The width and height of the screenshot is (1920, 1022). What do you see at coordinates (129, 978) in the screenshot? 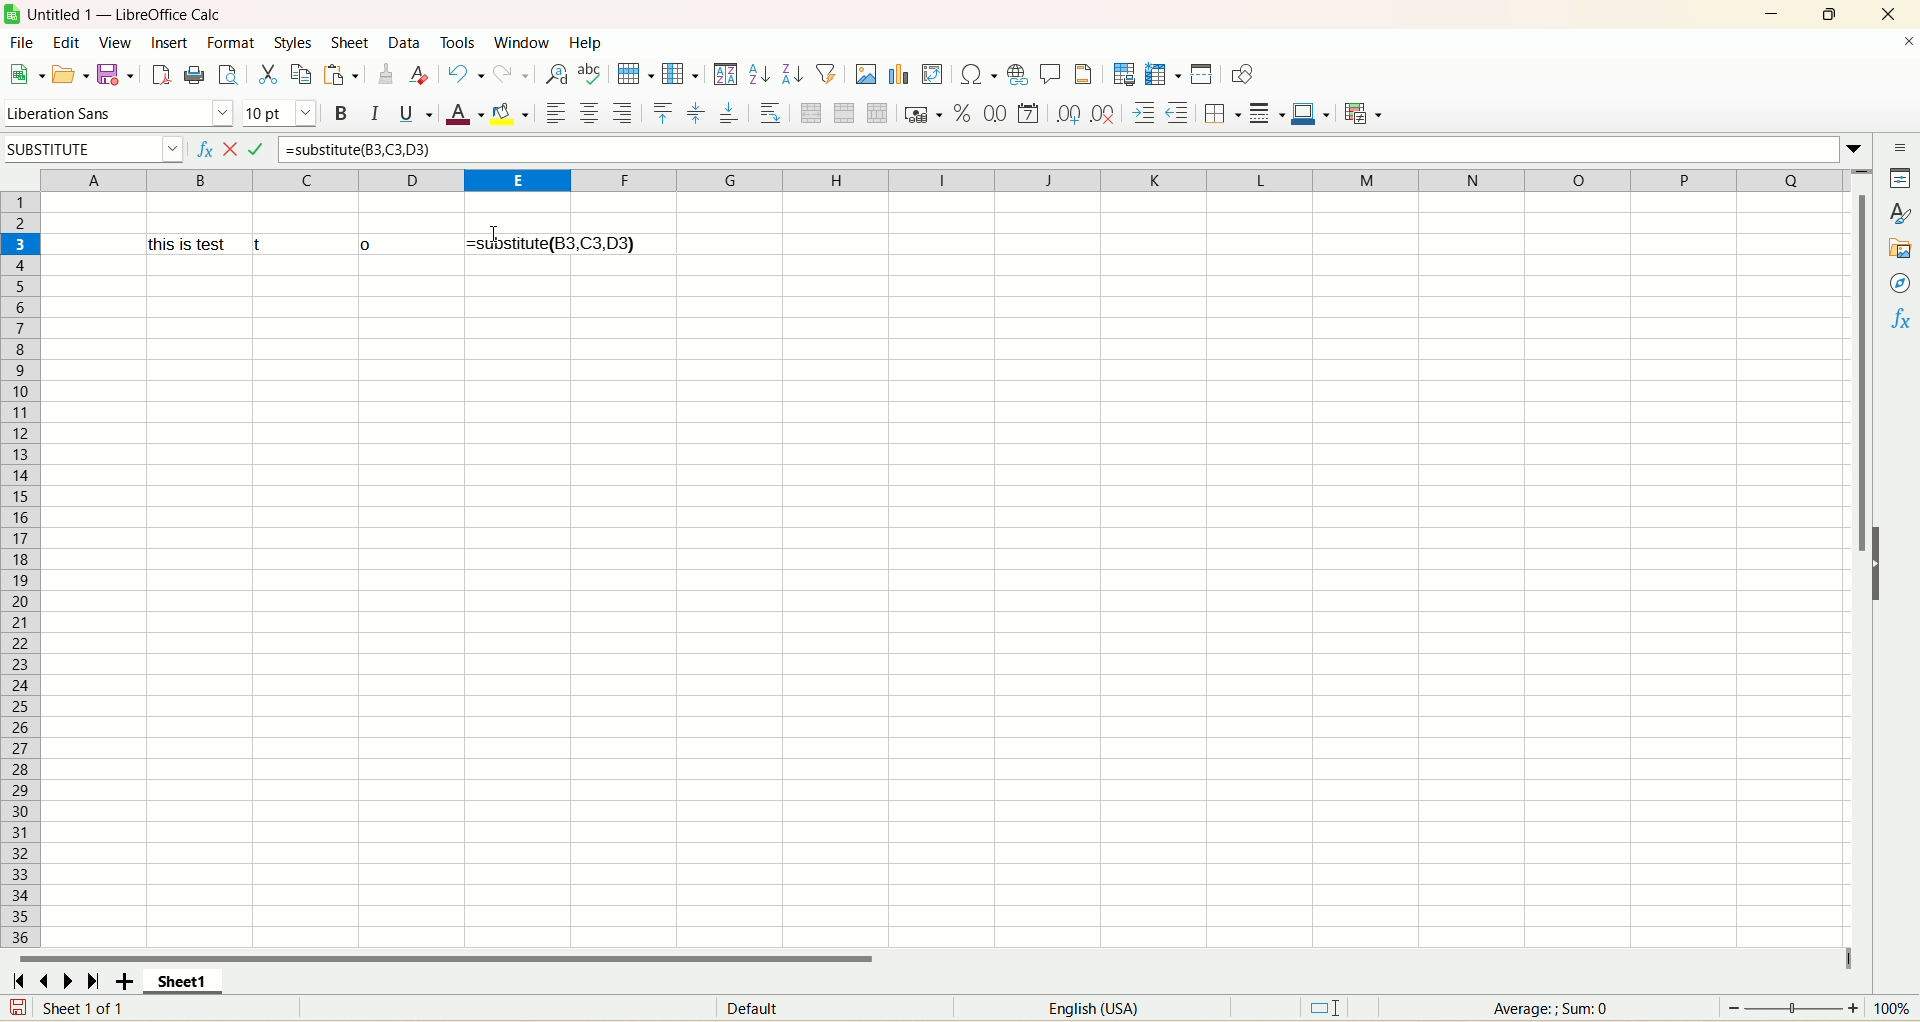
I see `add sheet` at bounding box center [129, 978].